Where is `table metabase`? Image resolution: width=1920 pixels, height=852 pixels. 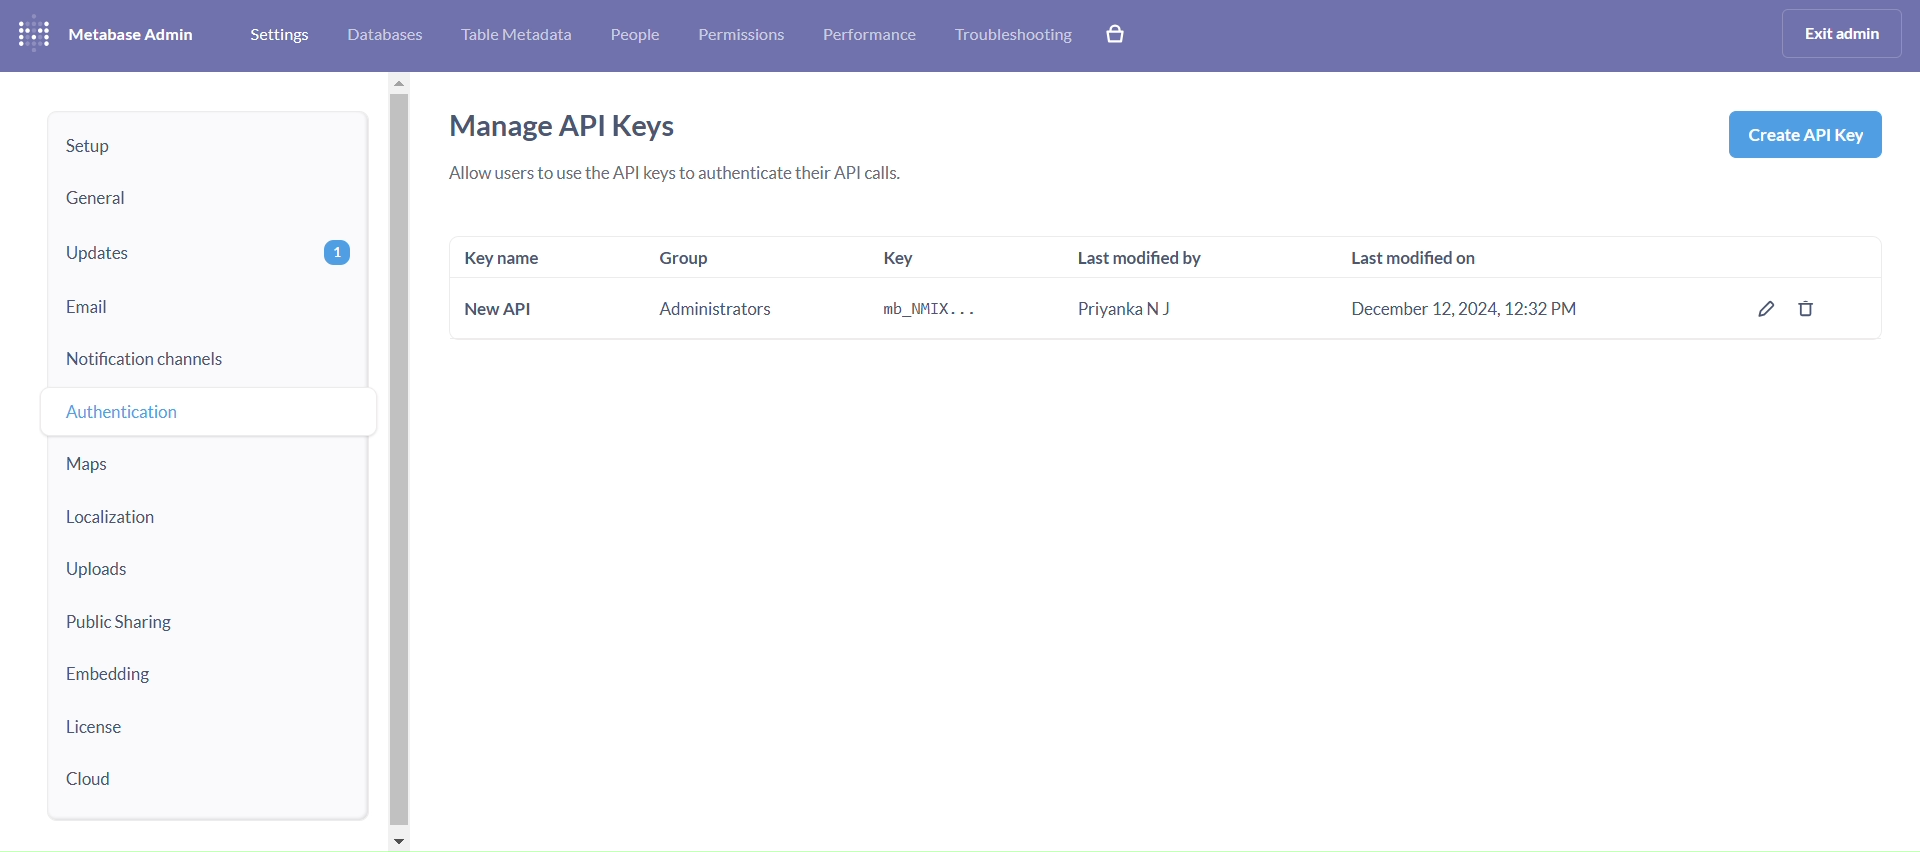 table metabase is located at coordinates (516, 36).